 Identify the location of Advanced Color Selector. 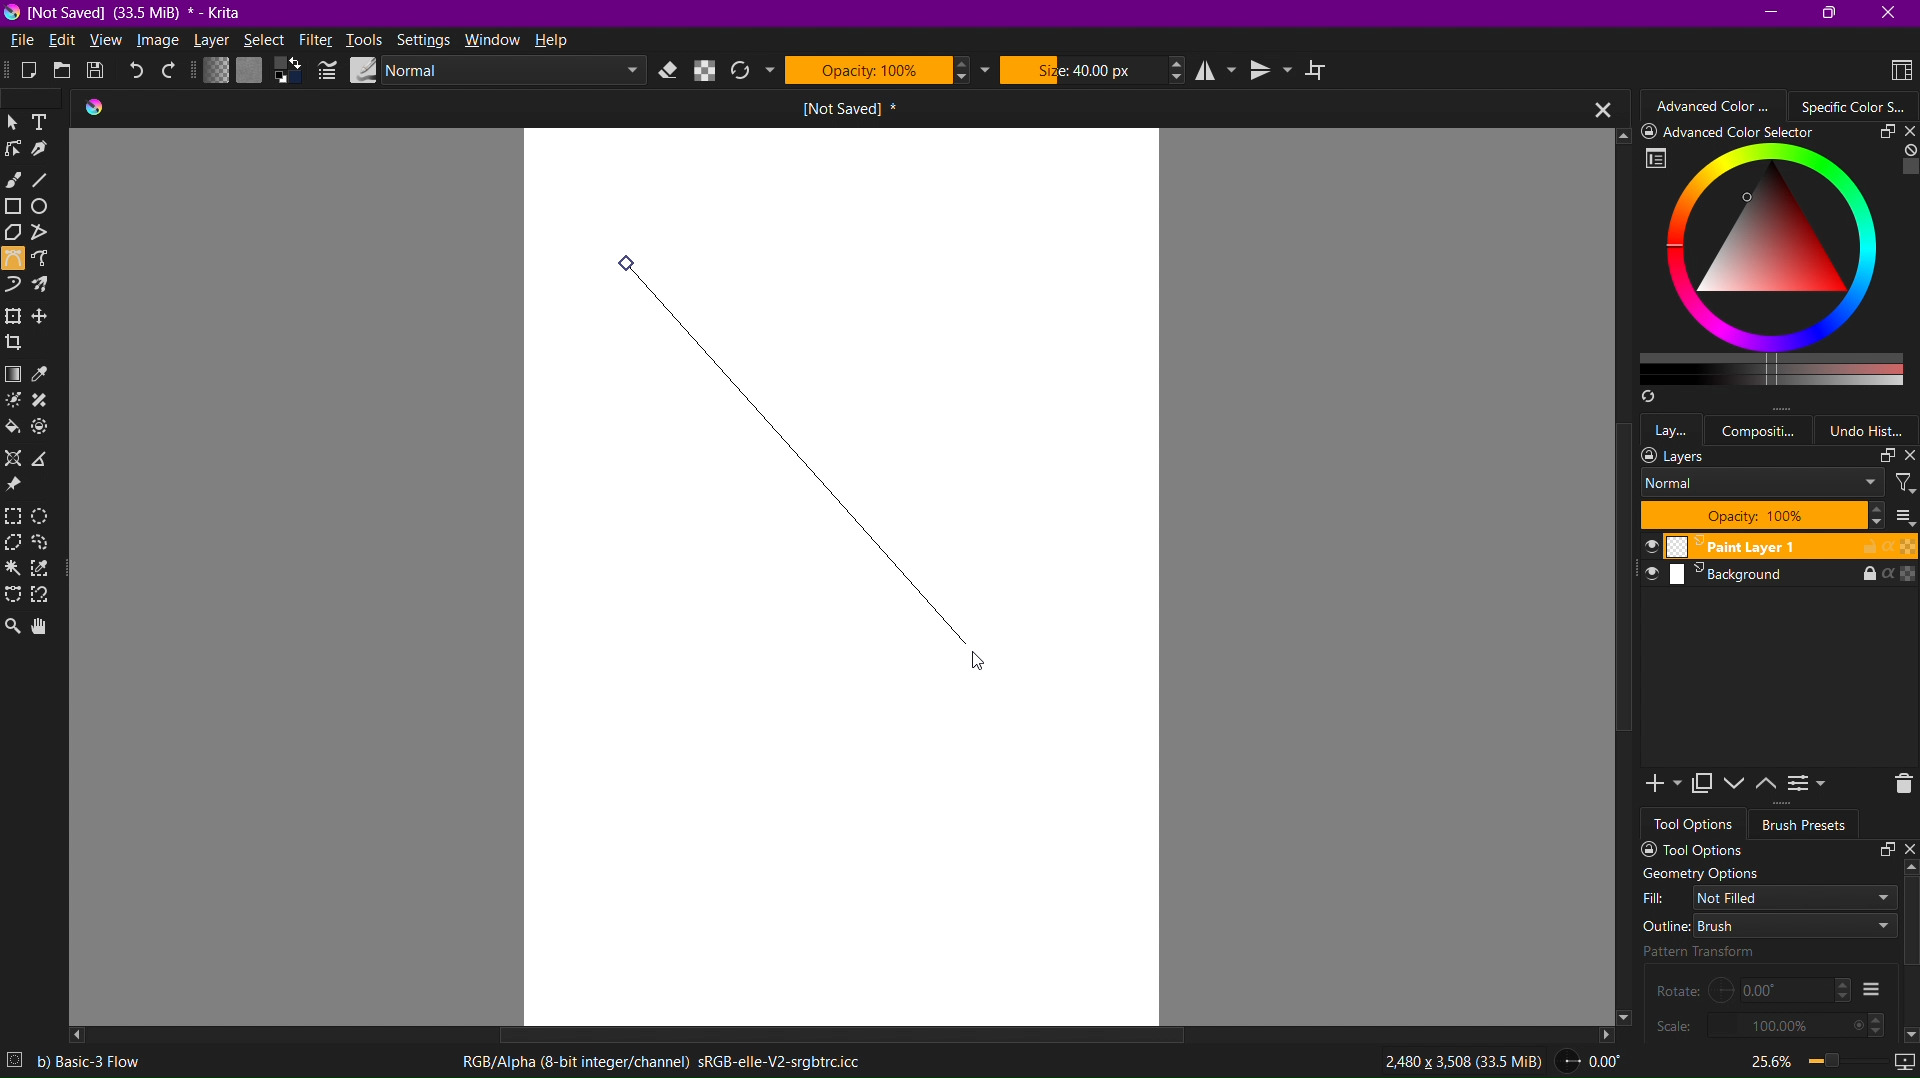
(1717, 105).